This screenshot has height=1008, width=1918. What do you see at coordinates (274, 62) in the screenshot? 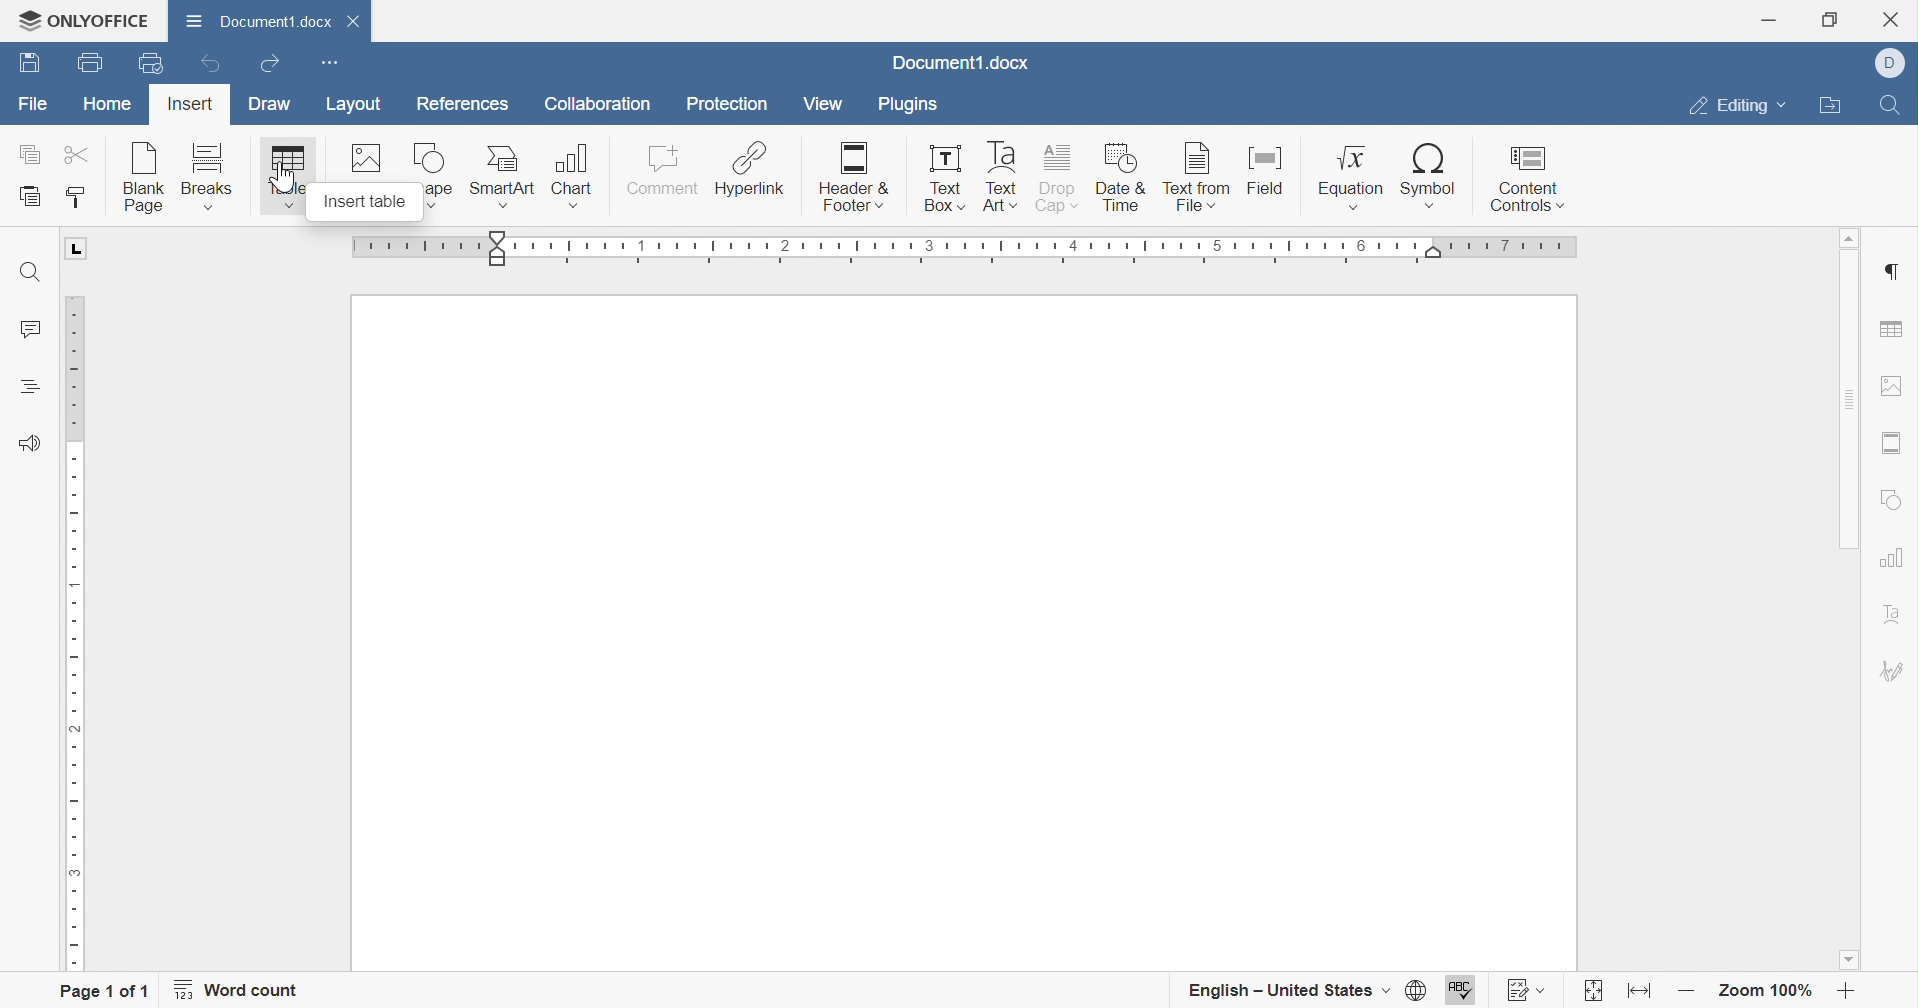
I see `Redo` at bounding box center [274, 62].